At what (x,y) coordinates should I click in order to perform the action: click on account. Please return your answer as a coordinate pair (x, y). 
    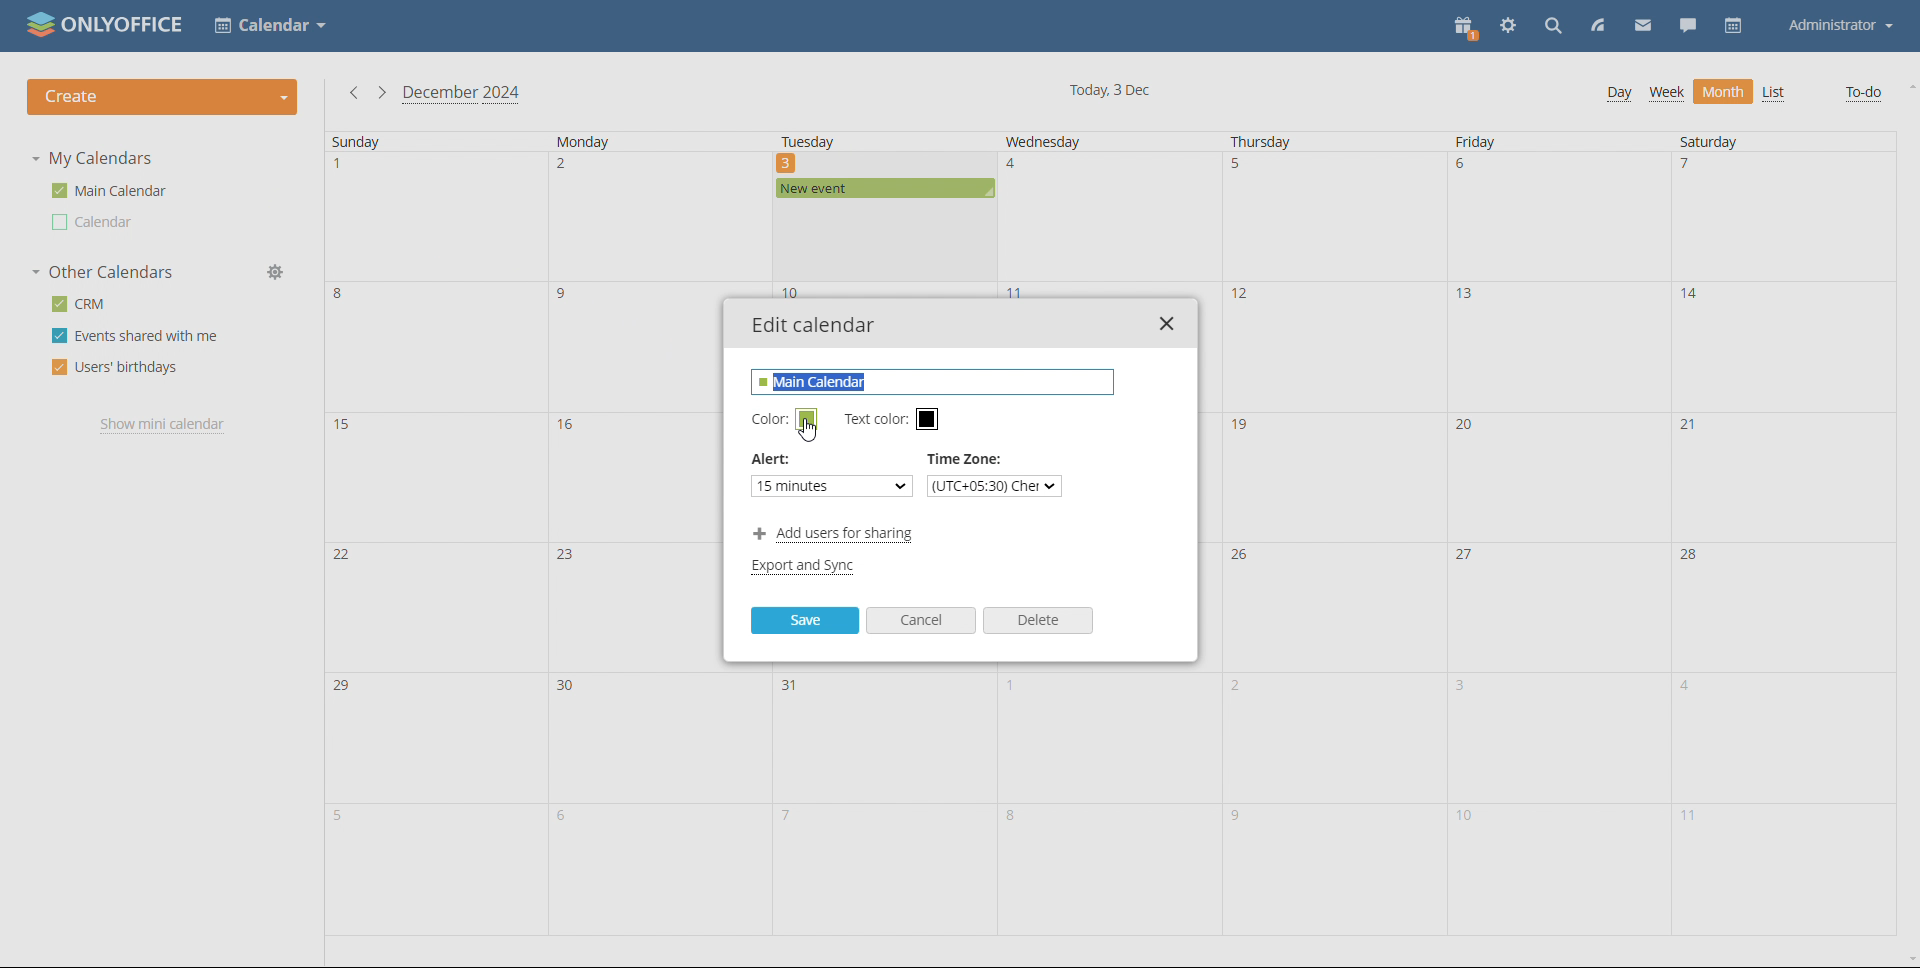
    Looking at the image, I should click on (1840, 26).